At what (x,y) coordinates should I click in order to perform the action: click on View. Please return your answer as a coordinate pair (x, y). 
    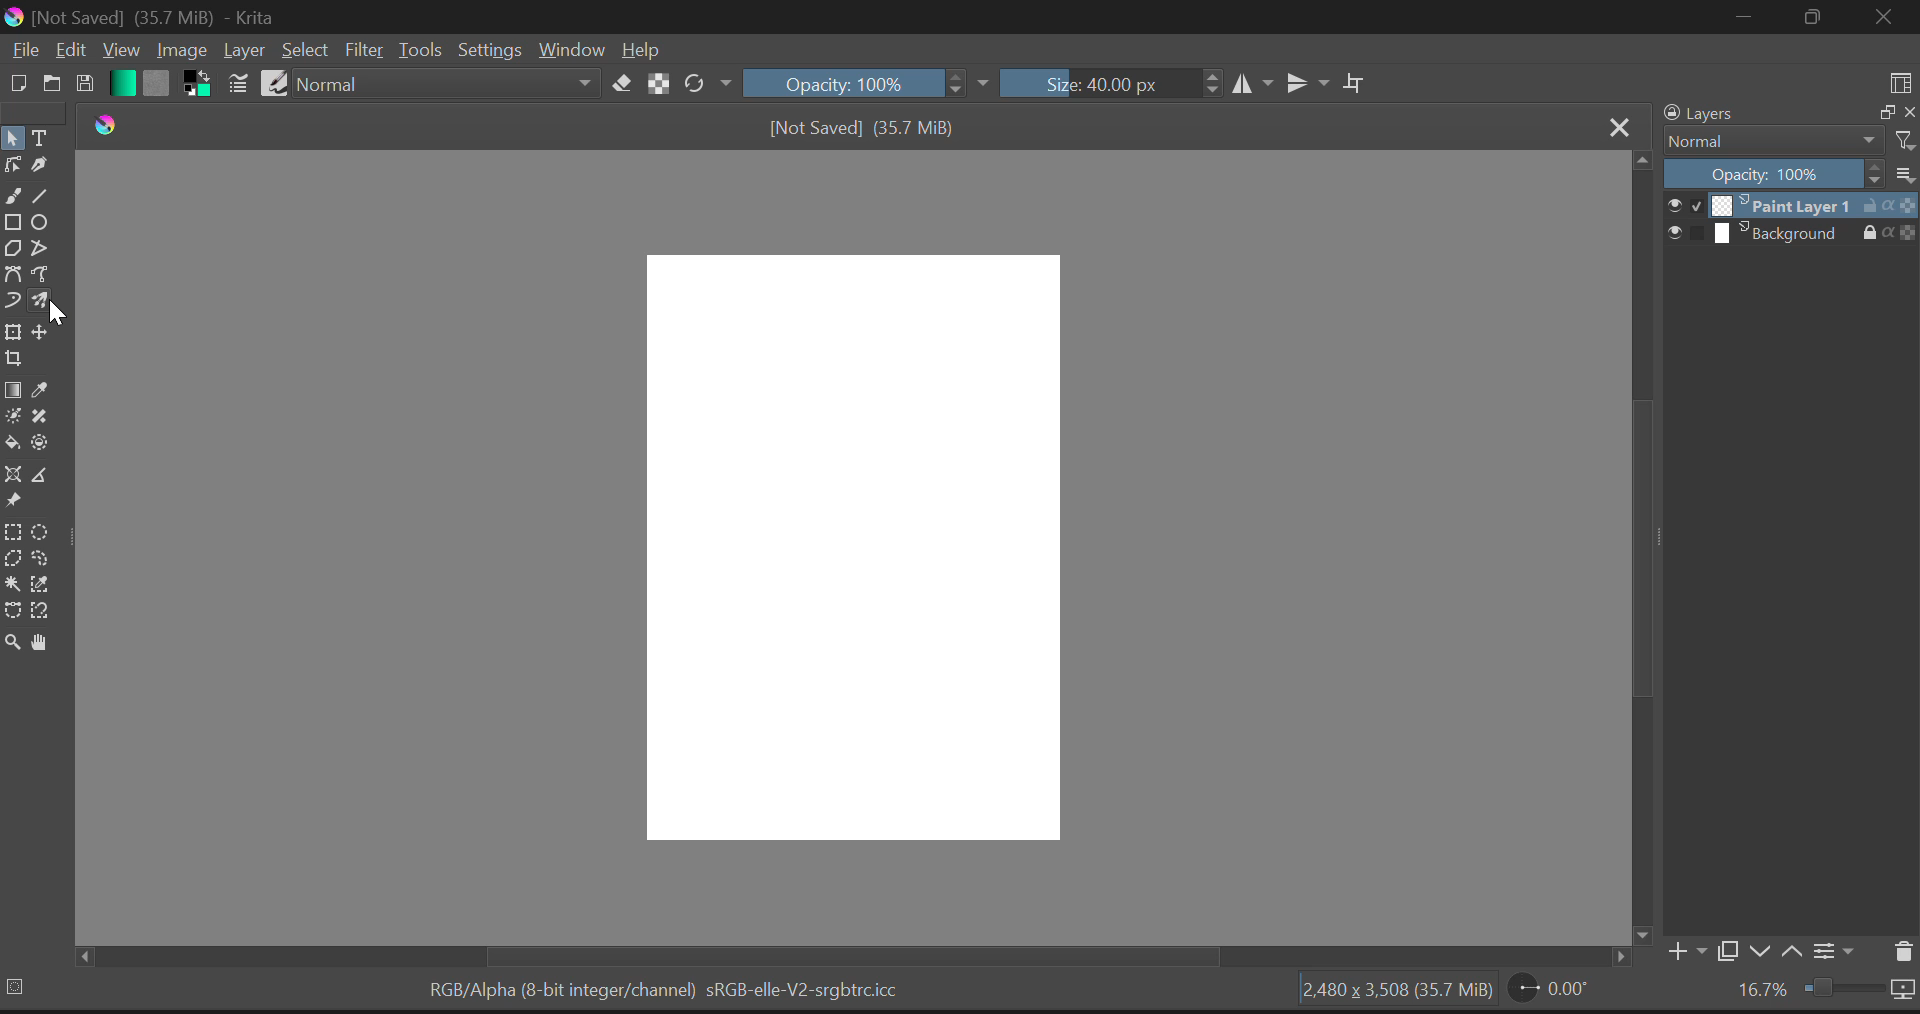
    Looking at the image, I should click on (120, 50).